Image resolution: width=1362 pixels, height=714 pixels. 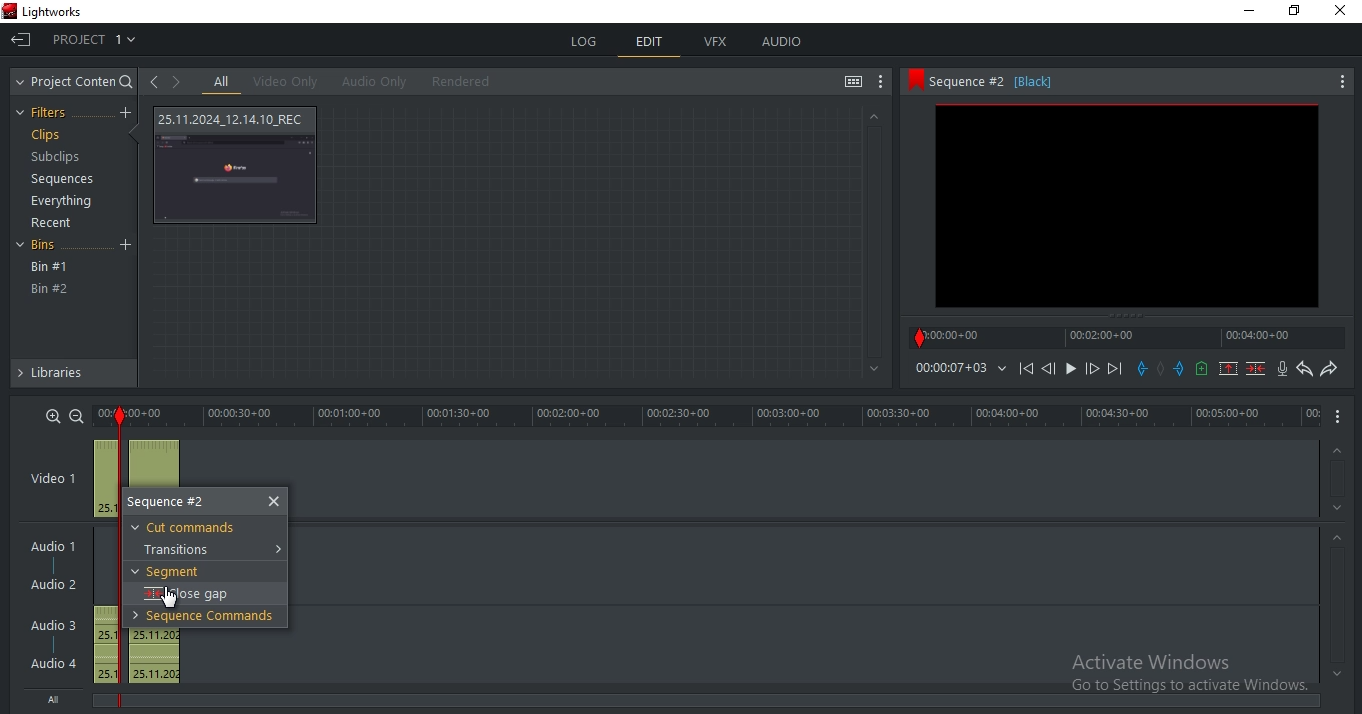 I want to click on timeline, so click(x=1130, y=337).